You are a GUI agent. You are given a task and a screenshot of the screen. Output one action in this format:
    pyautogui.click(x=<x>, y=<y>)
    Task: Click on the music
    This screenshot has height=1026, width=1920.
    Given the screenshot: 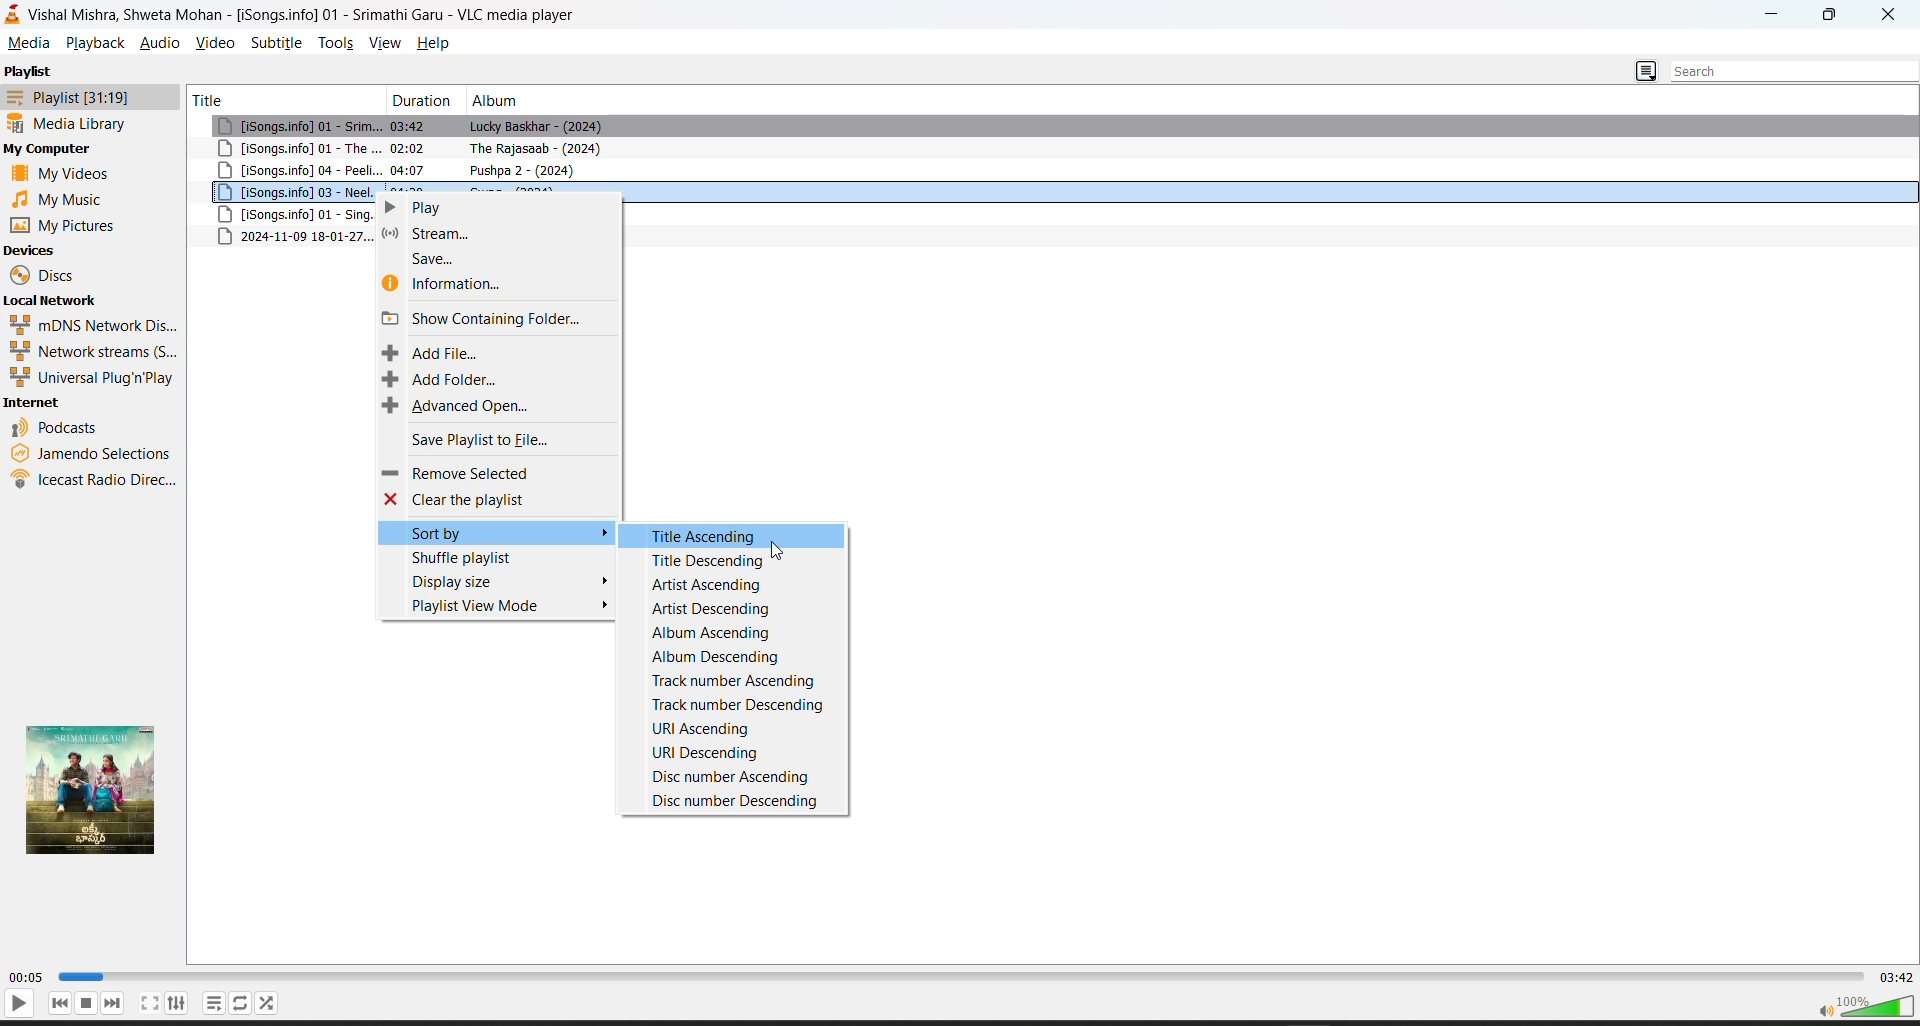 What is the action you would take?
    pyautogui.click(x=65, y=199)
    